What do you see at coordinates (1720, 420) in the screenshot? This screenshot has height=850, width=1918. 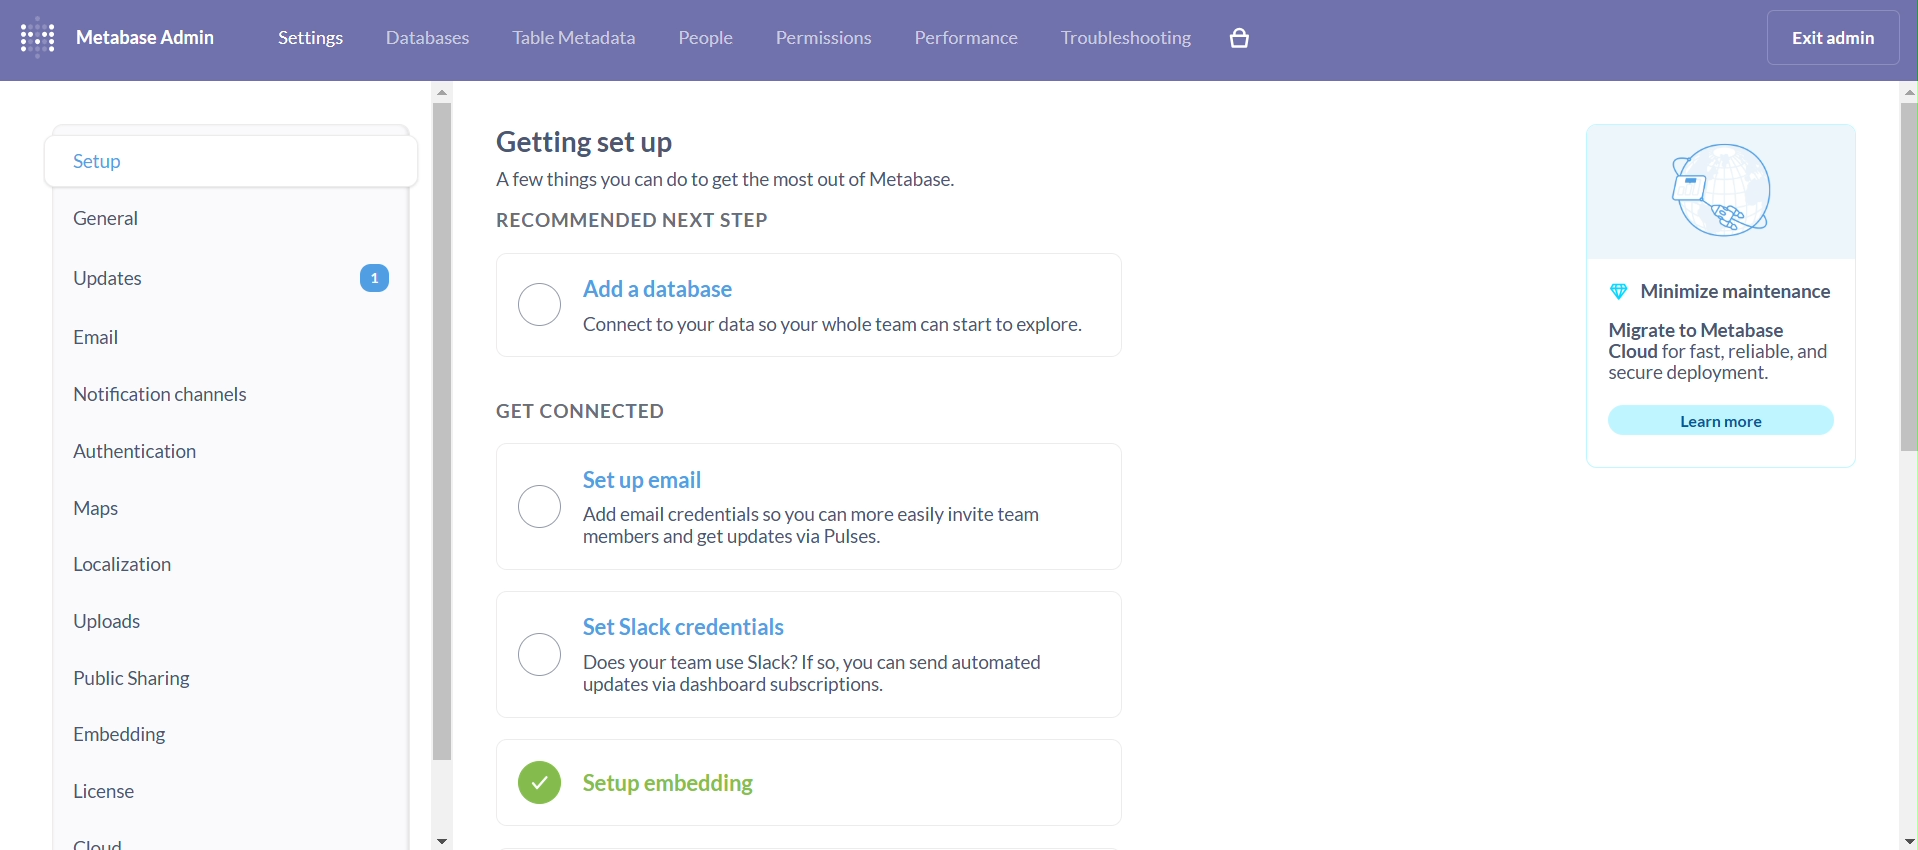 I see `Learn more` at bounding box center [1720, 420].